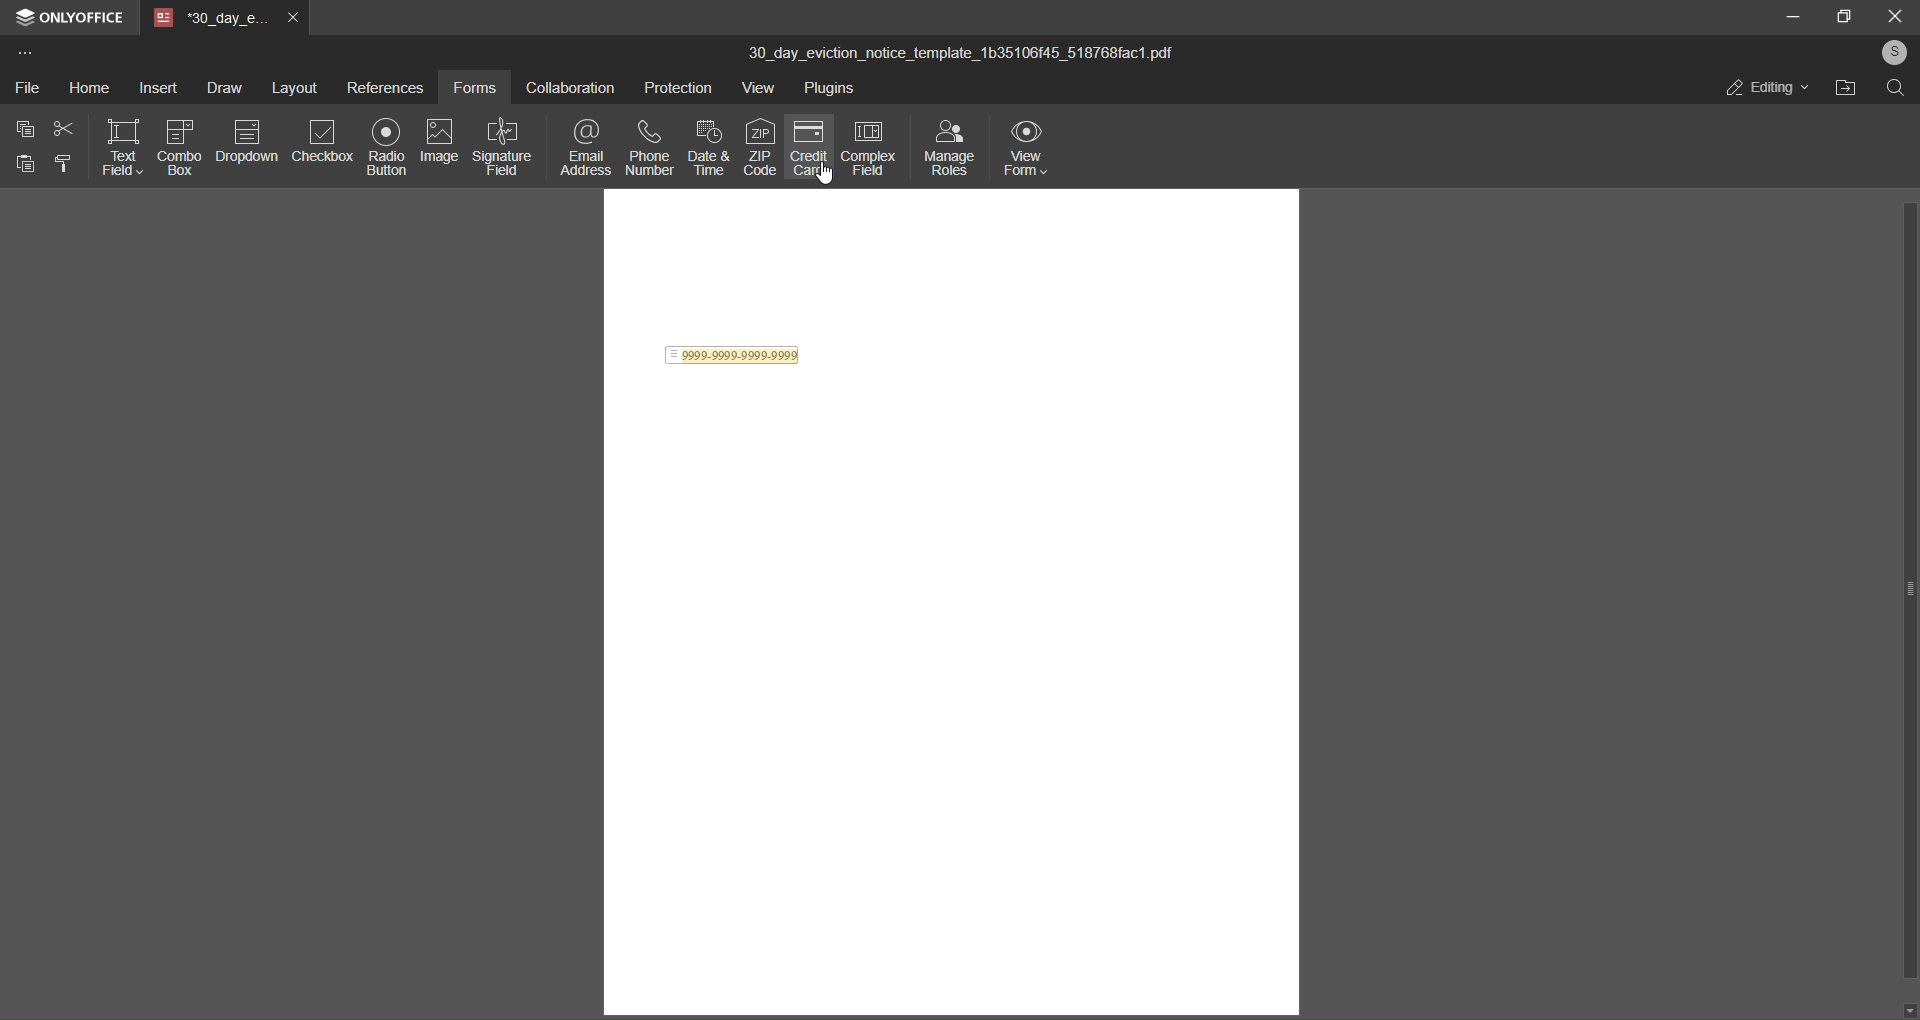 Image resolution: width=1920 pixels, height=1020 pixels. I want to click on image, so click(439, 139).